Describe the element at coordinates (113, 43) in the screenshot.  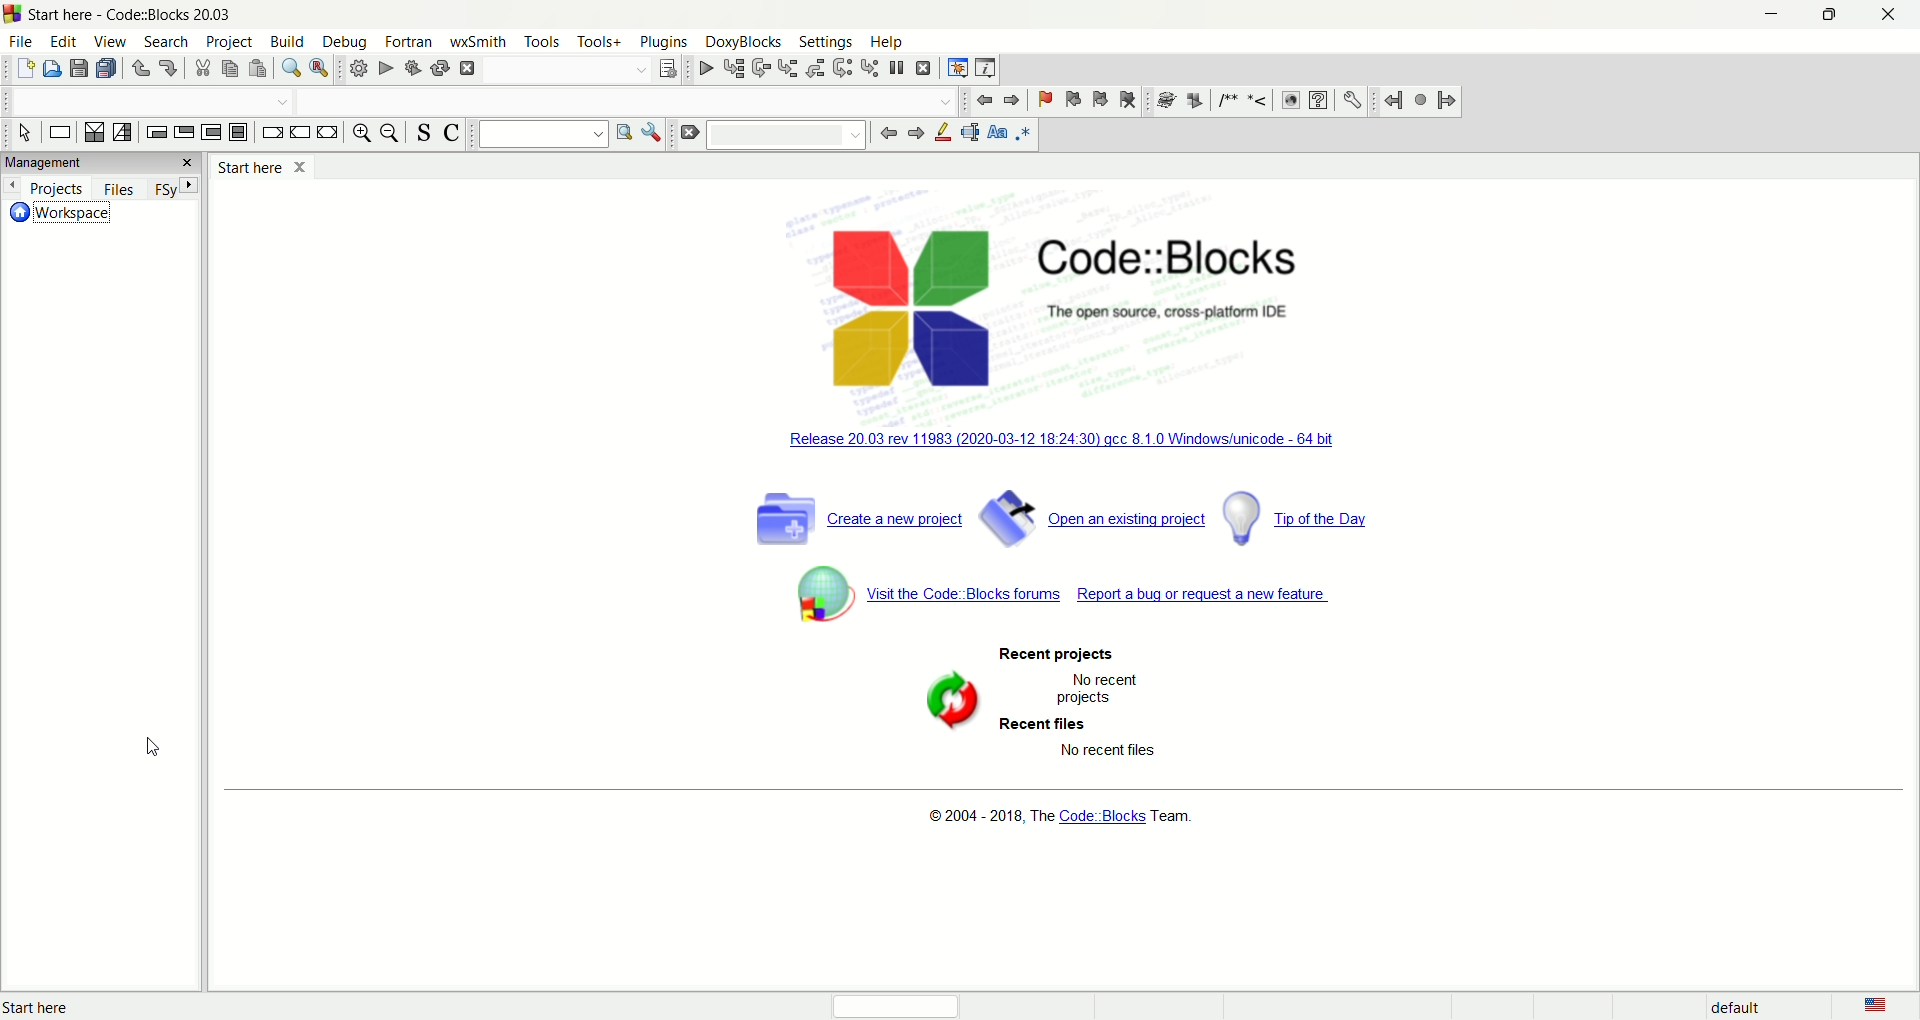
I see `view` at that location.